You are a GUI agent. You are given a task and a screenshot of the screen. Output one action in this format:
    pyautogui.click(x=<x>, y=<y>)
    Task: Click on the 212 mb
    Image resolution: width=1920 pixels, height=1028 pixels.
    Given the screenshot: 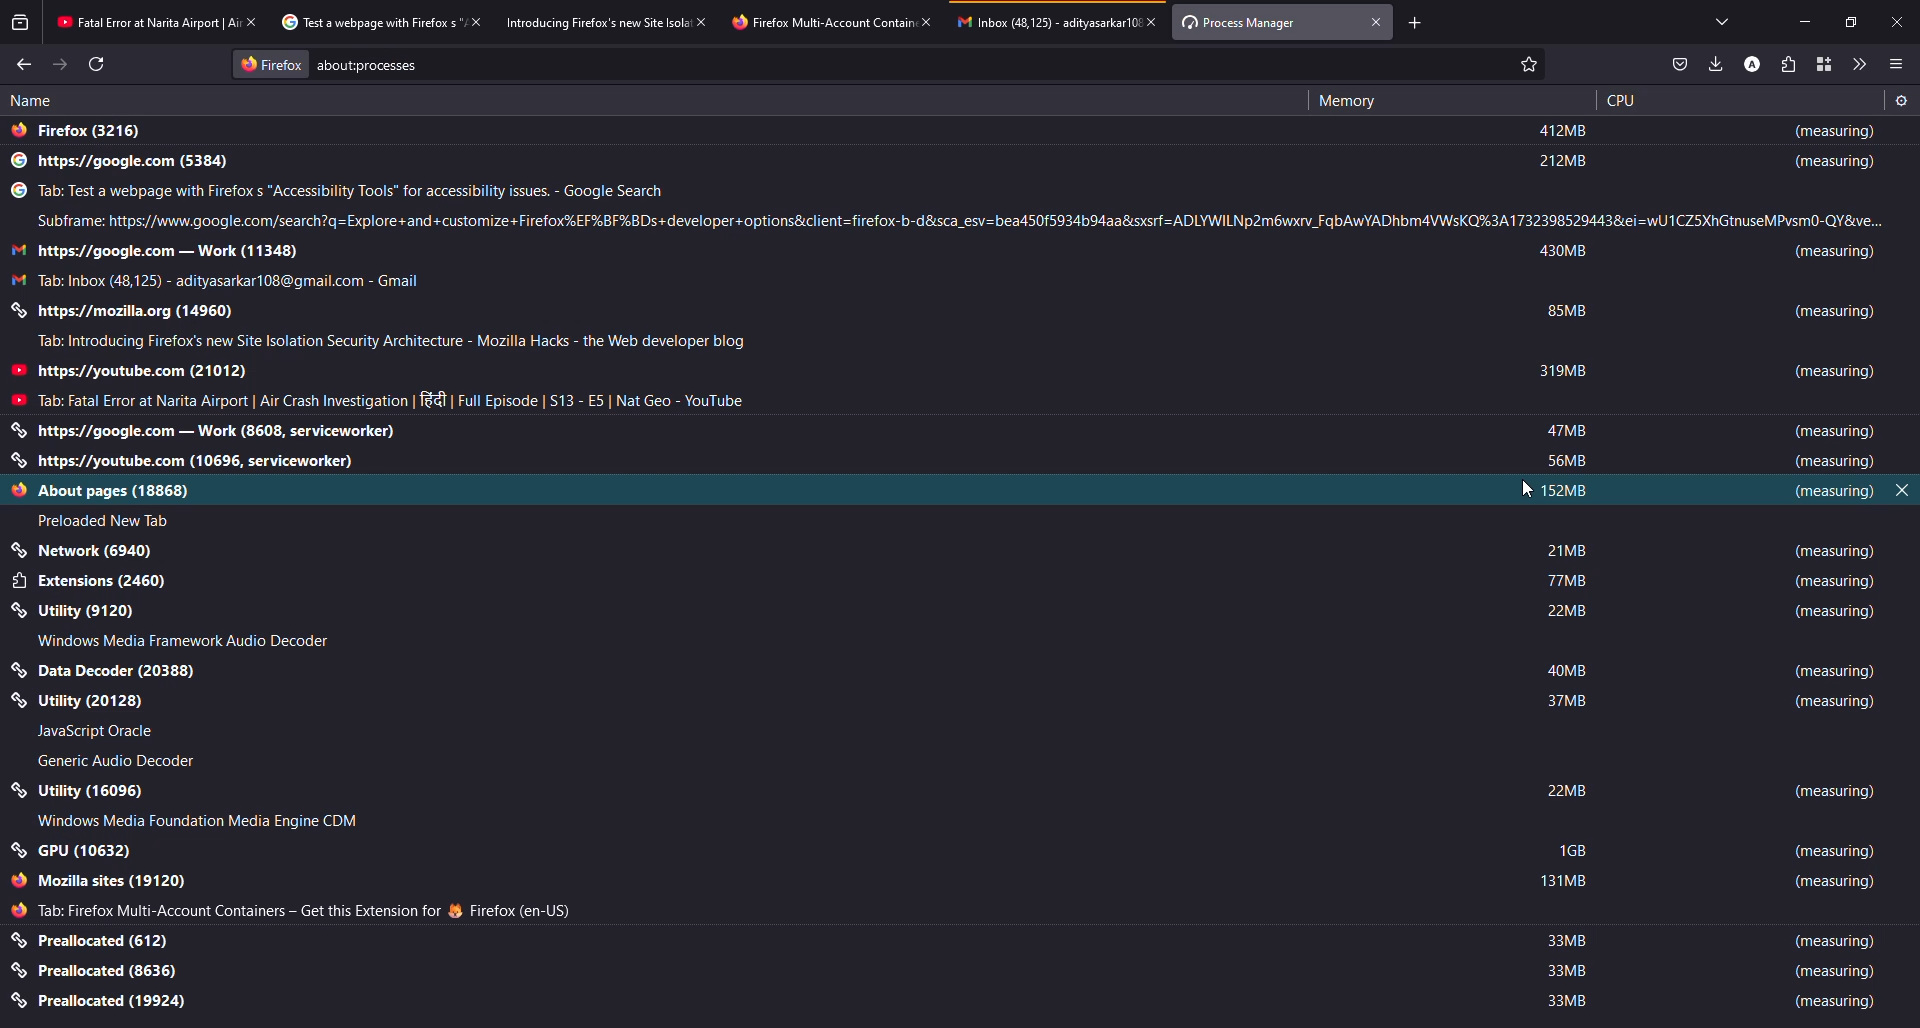 What is the action you would take?
    pyautogui.click(x=1565, y=163)
    